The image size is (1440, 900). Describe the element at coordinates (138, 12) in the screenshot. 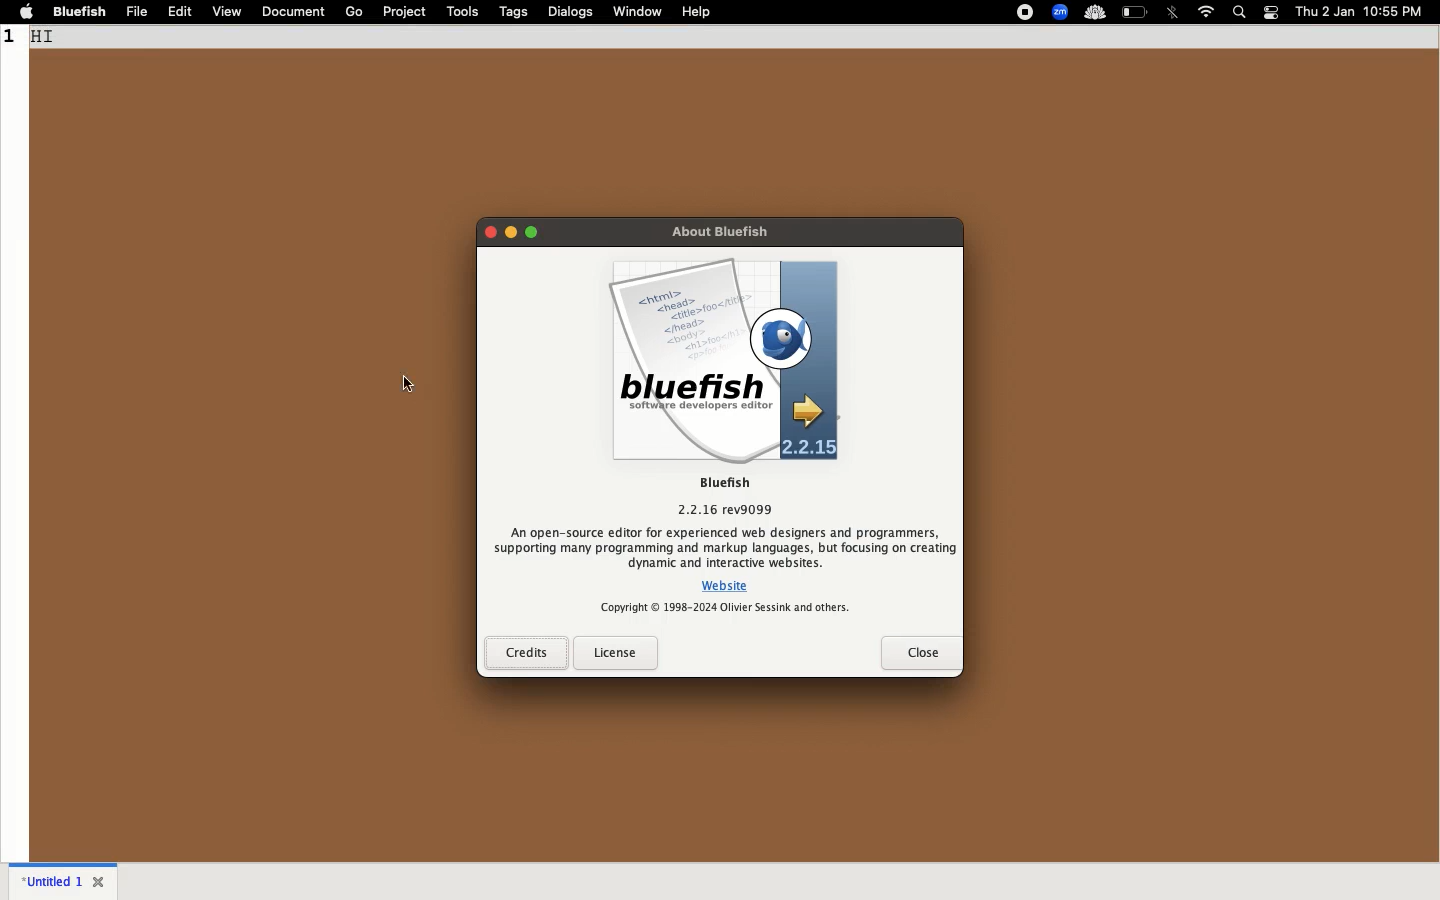

I see `file` at that location.